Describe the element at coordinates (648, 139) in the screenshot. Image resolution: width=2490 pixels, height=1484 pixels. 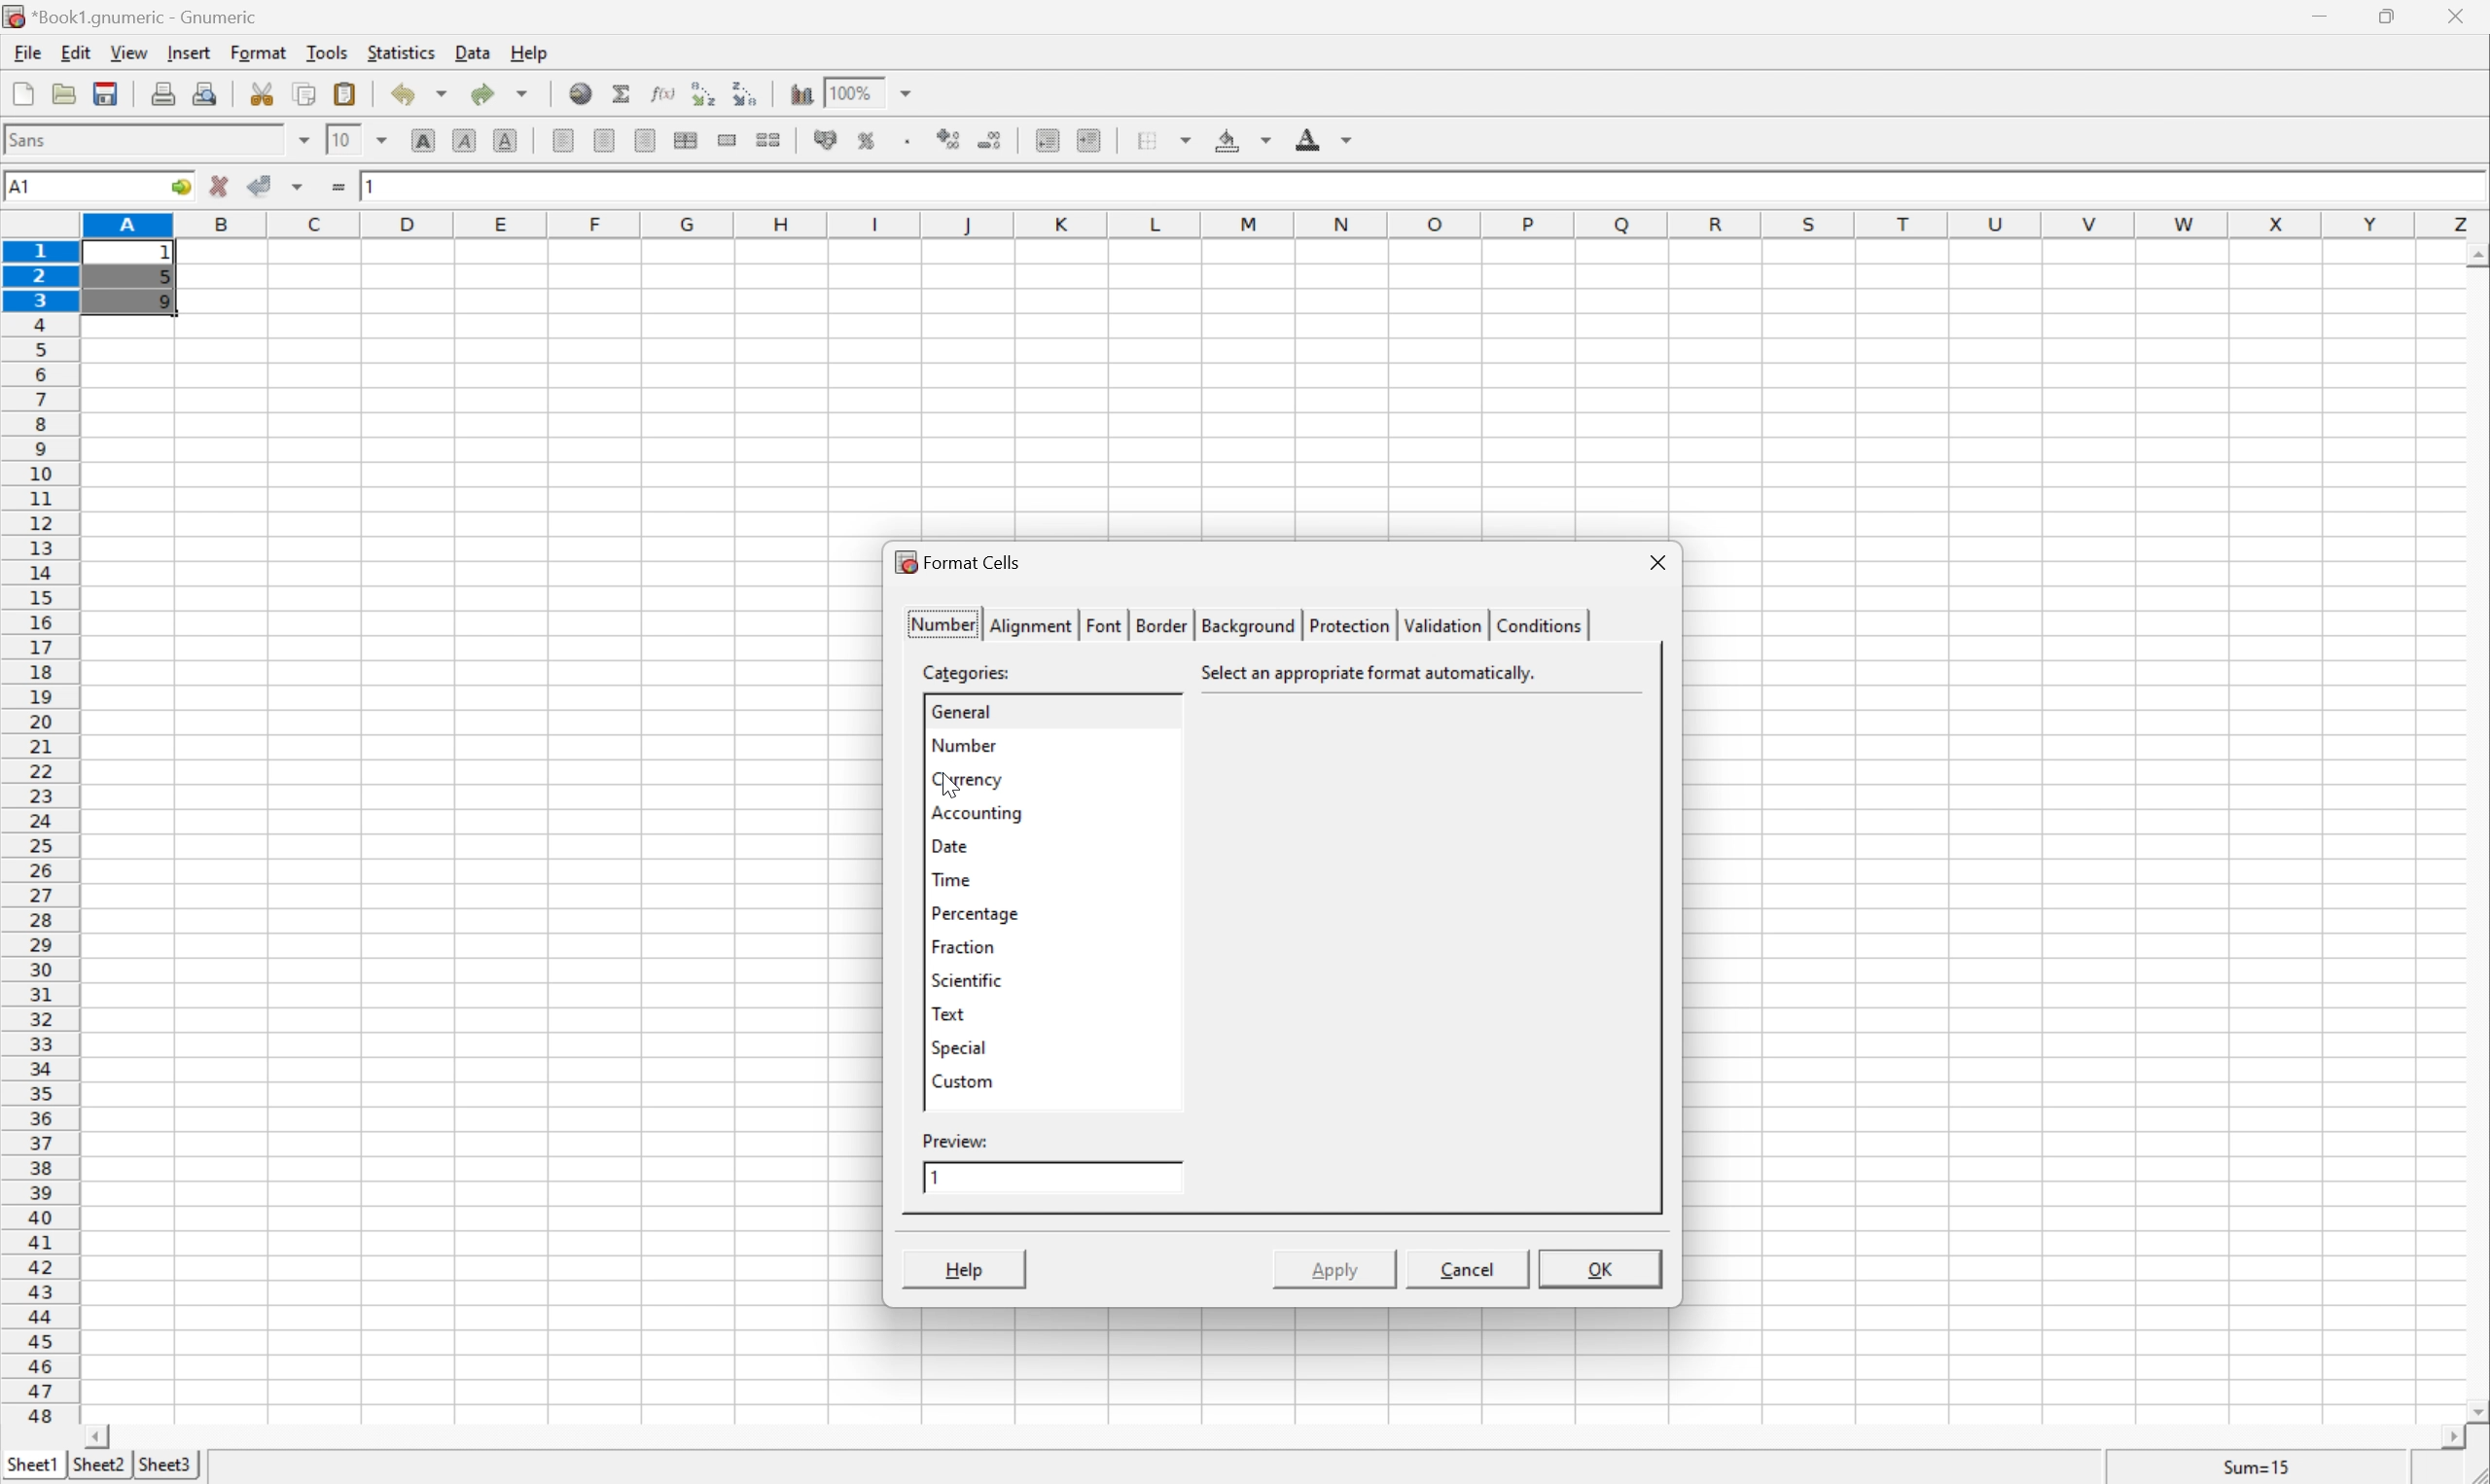
I see `align right` at that location.